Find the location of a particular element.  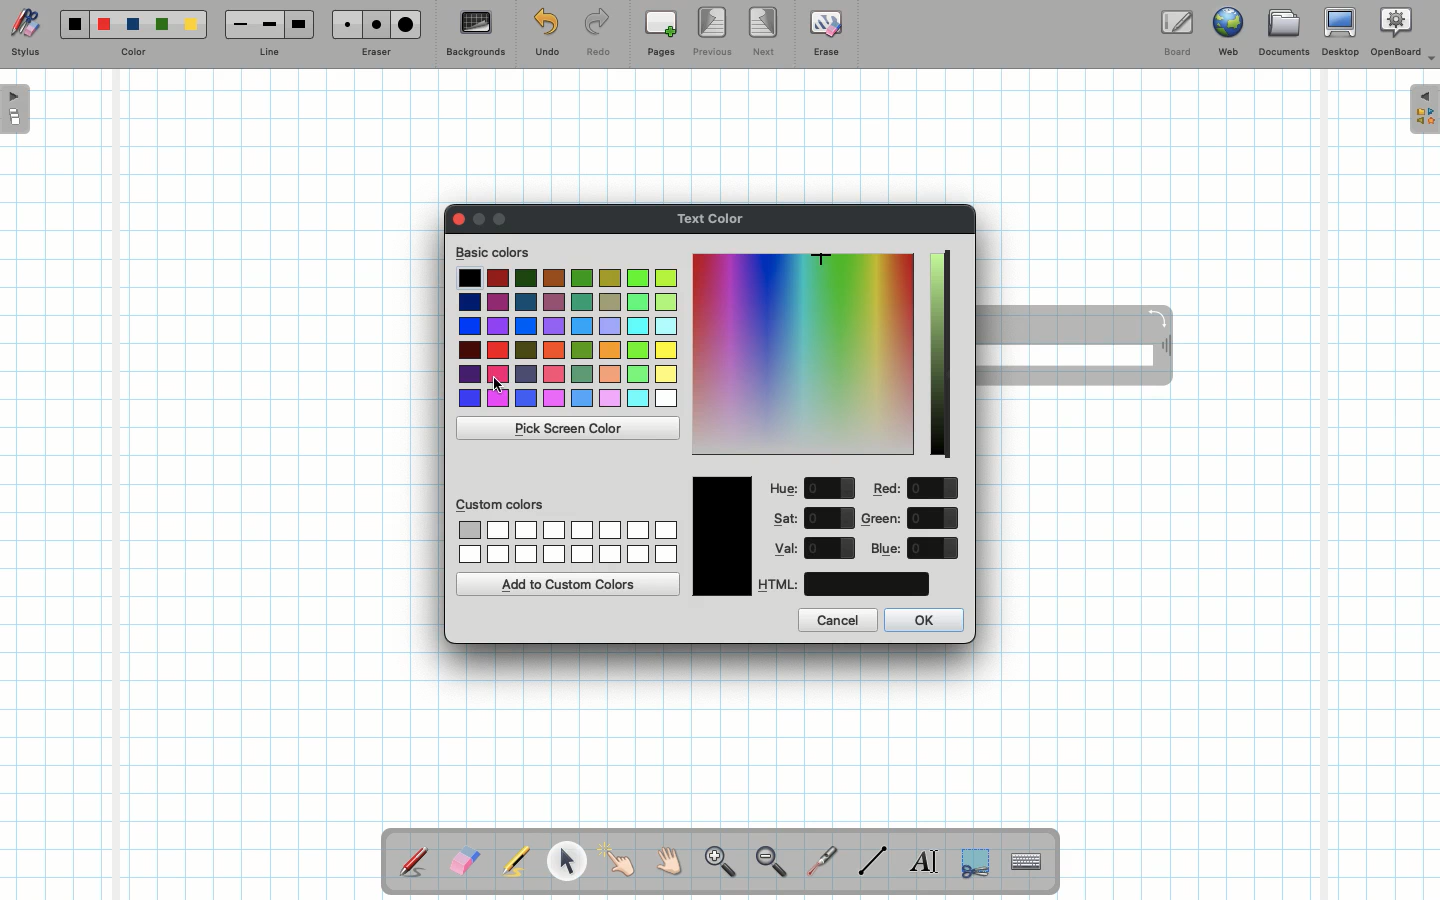

Red is located at coordinates (888, 489).